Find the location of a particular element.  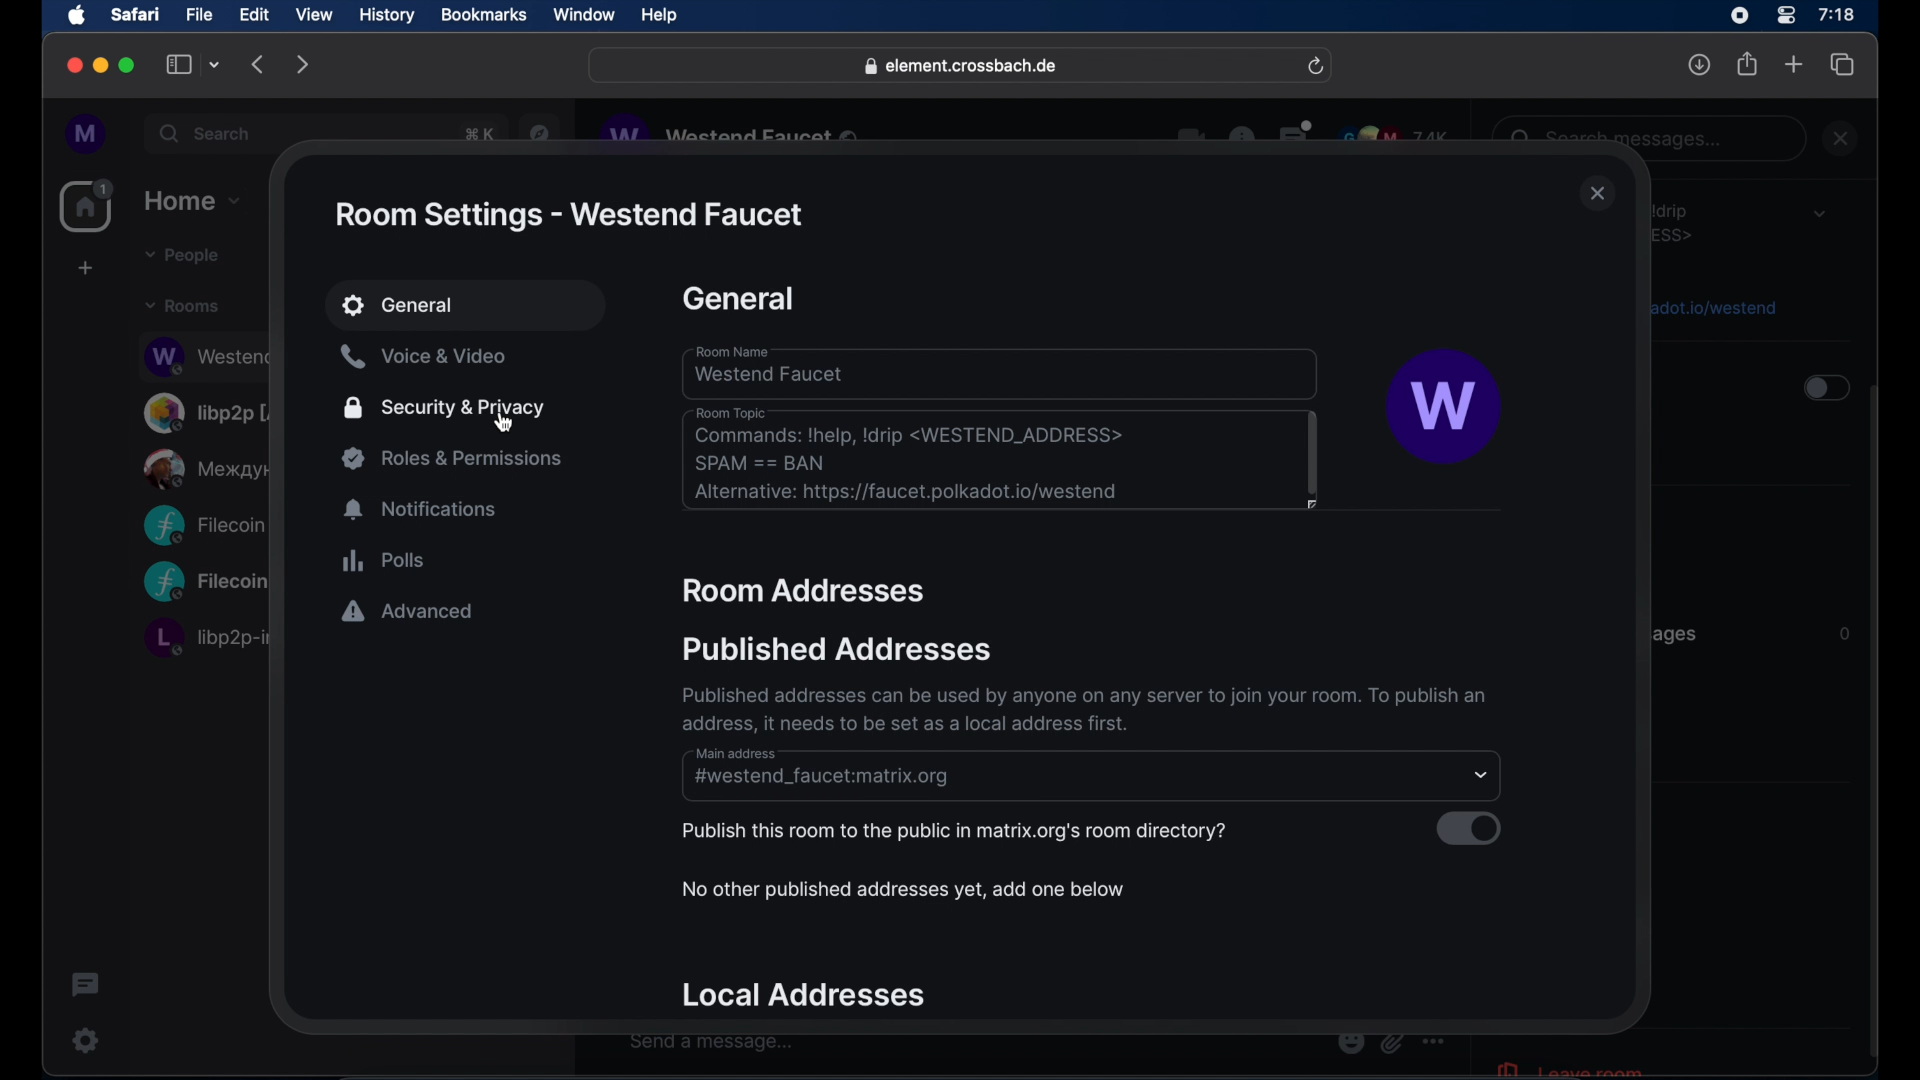

edit is located at coordinates (254, 14).